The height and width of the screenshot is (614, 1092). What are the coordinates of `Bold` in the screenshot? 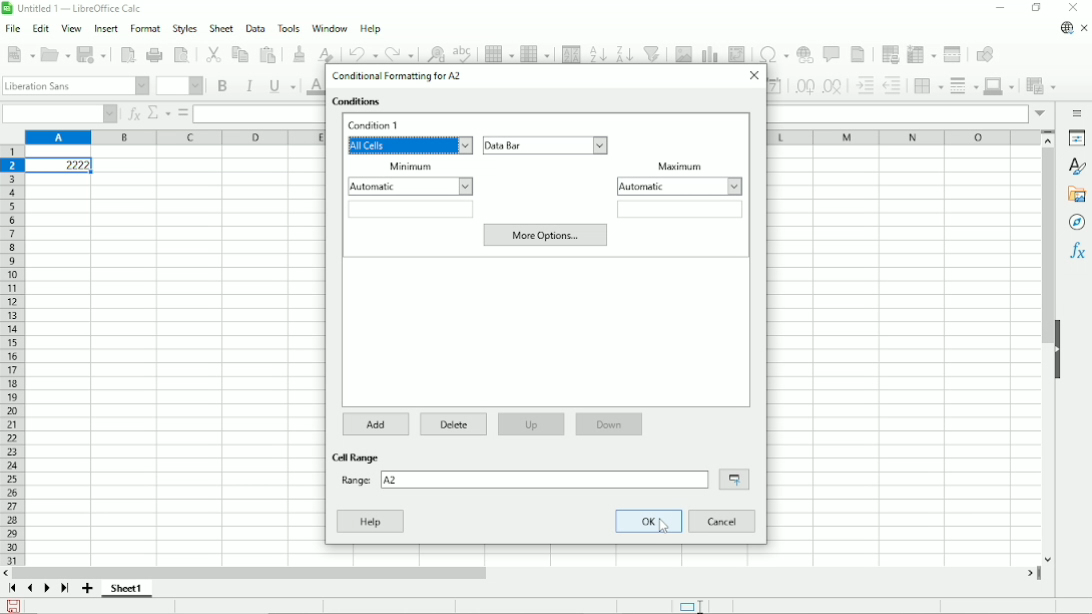 It's located at (223, 86).